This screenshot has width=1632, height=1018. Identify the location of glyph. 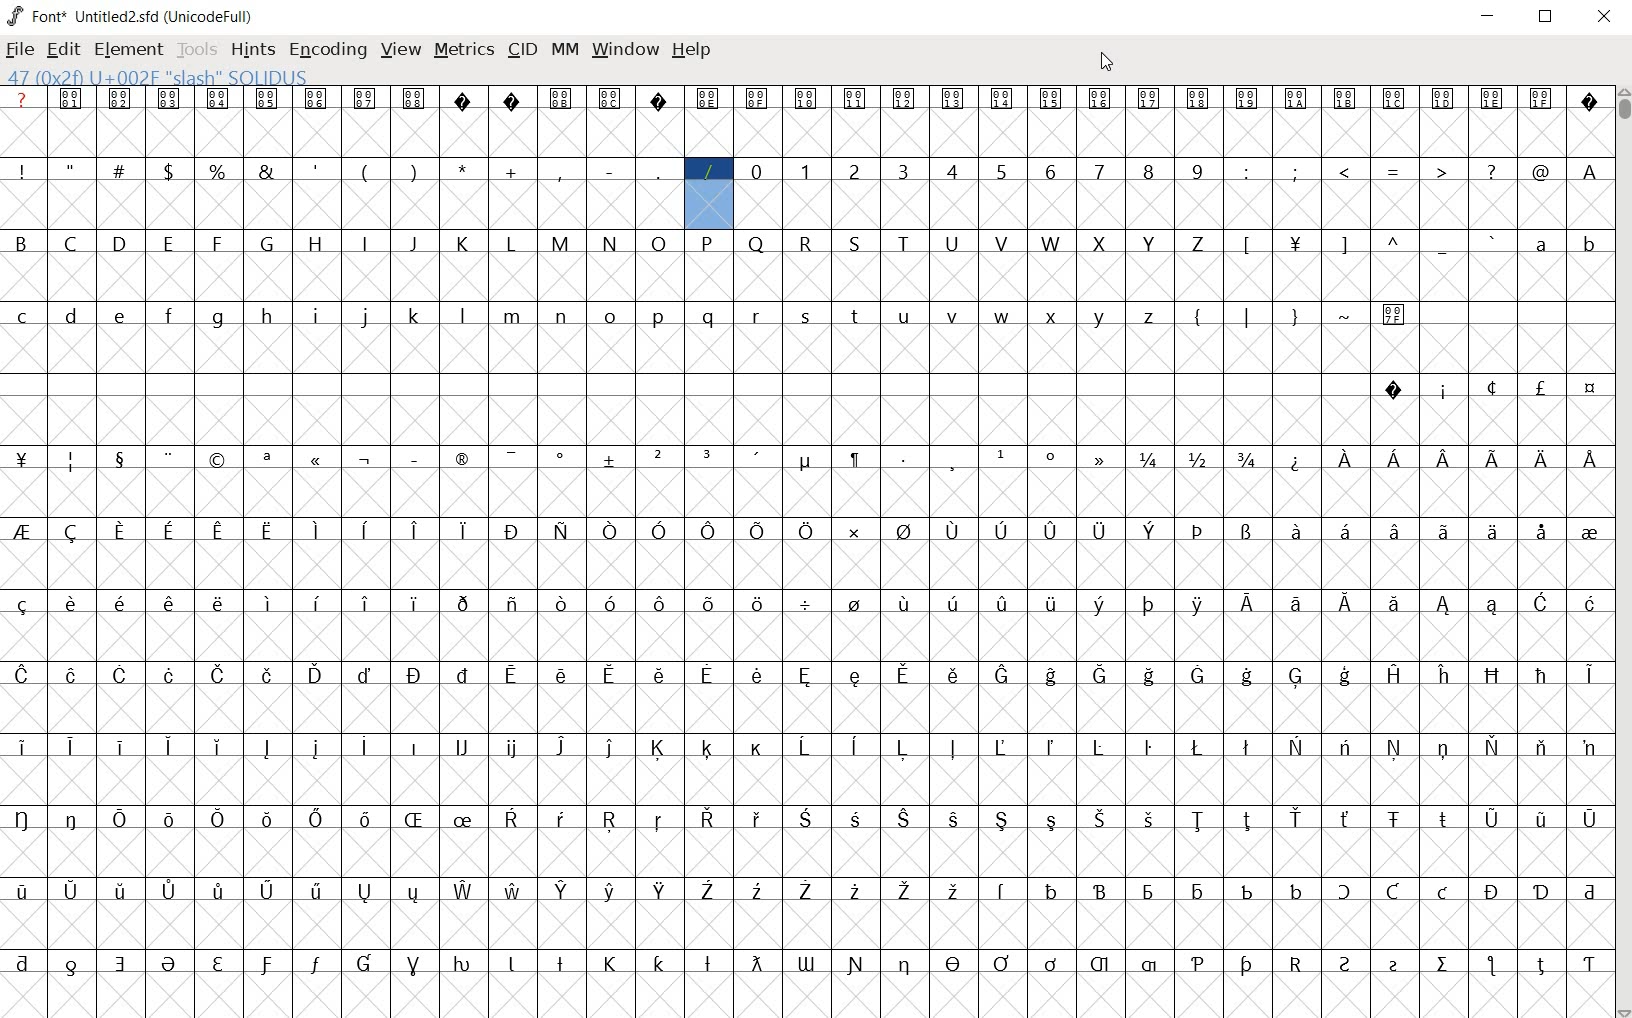
(902, 171).